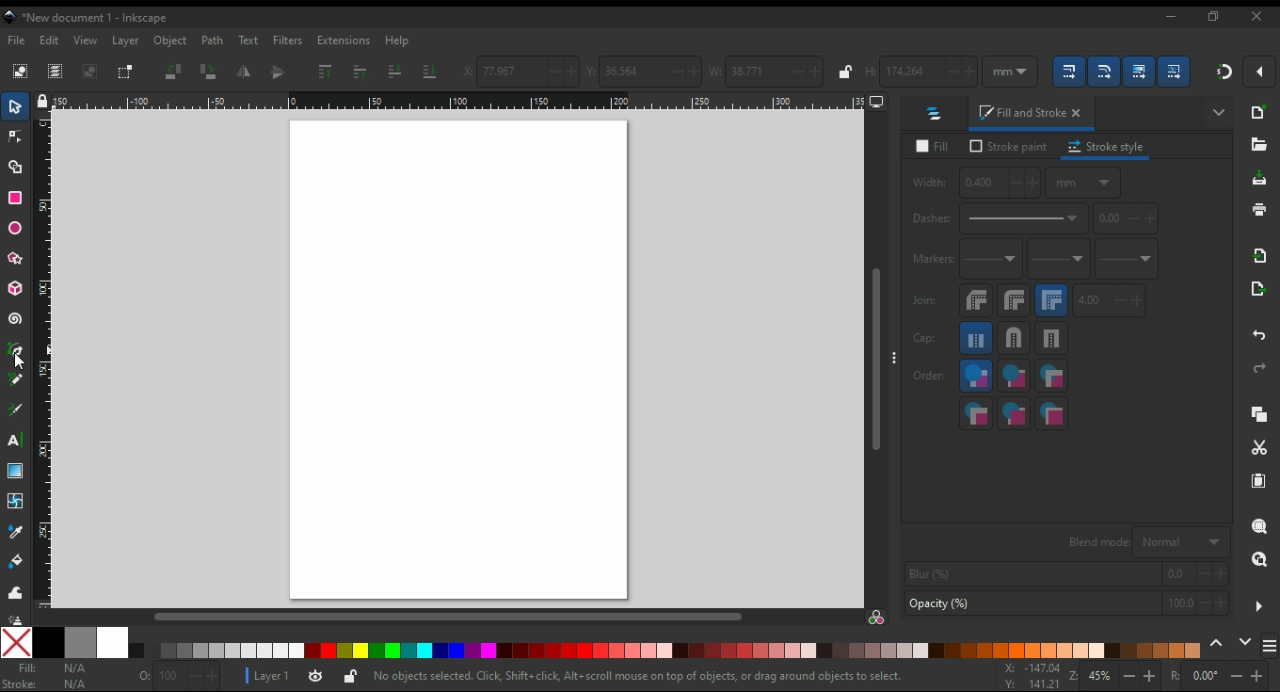 This screenshot has height=692, width=1280. What do you see at coordinates (398, 41) in the screenshot?
I see `help` at bounding box center [398, 41].